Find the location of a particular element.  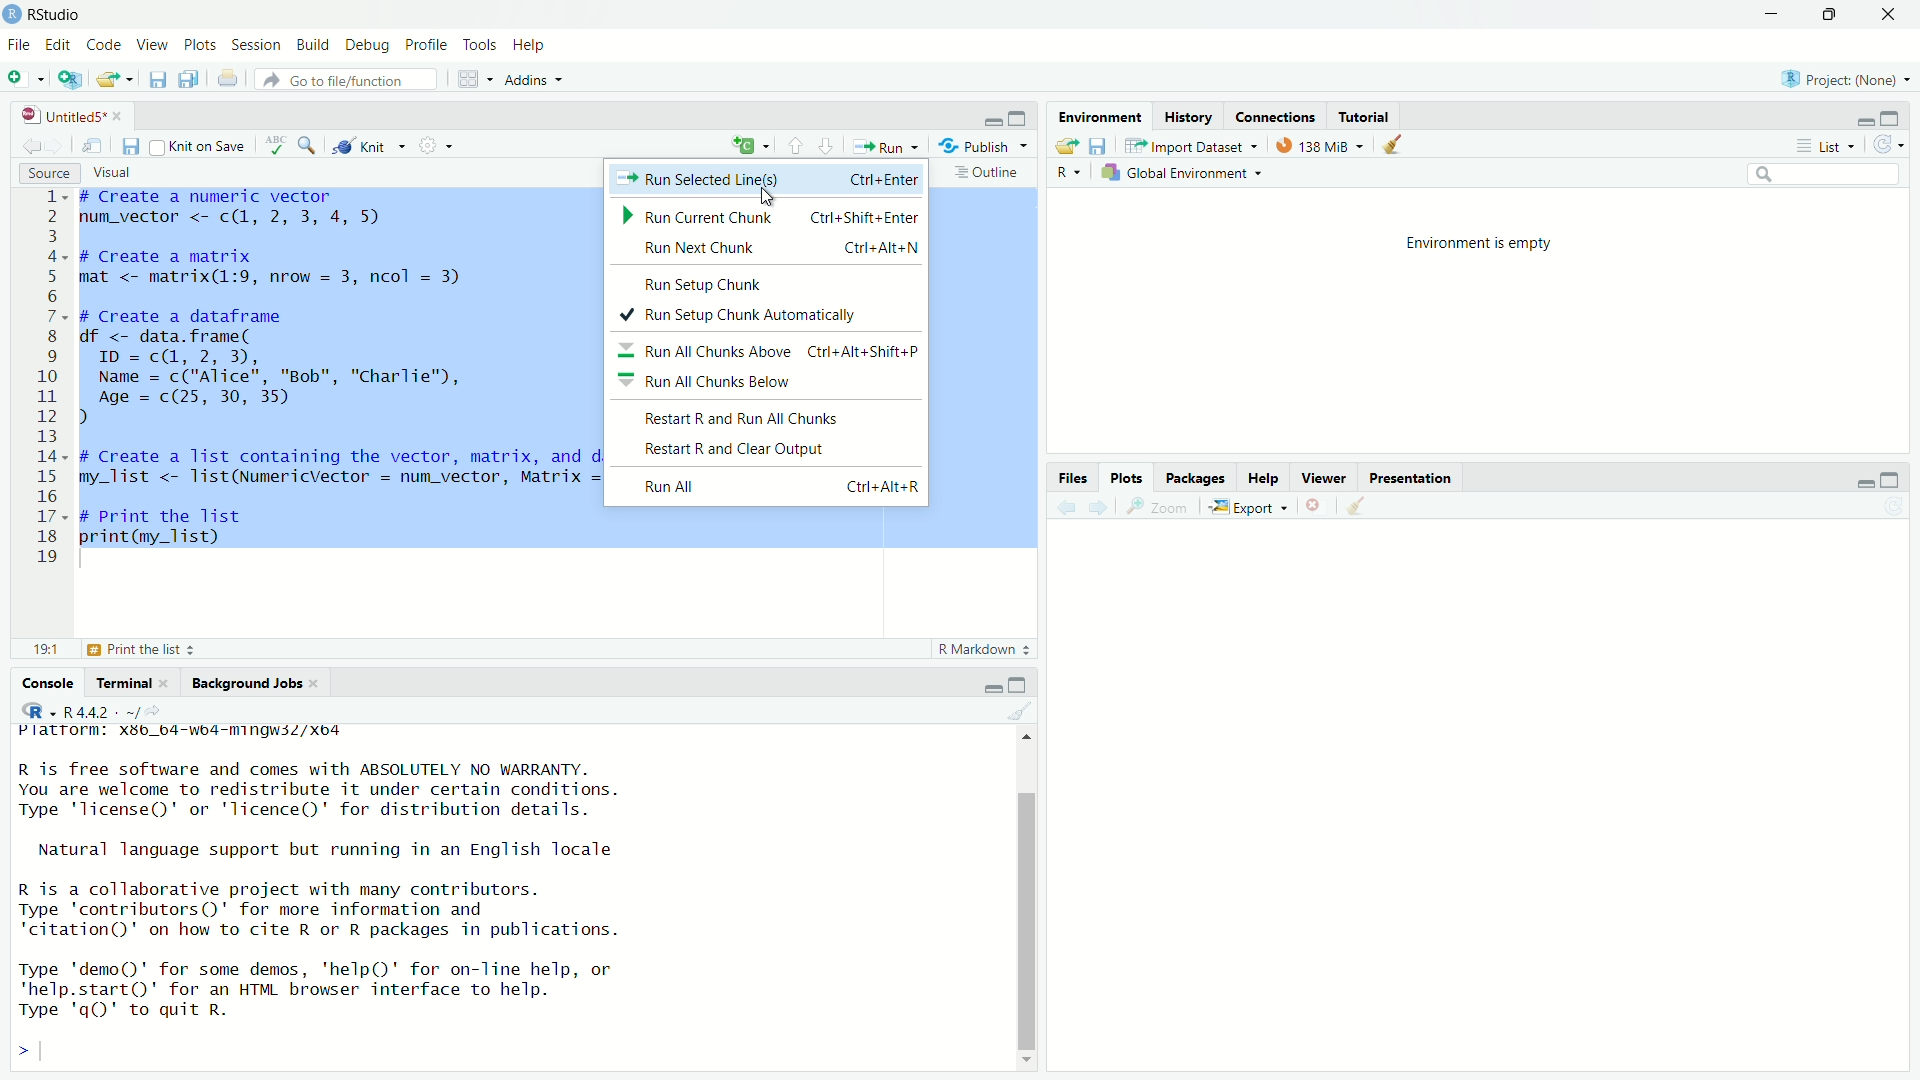

cursor is located at coordinates (776, 197).